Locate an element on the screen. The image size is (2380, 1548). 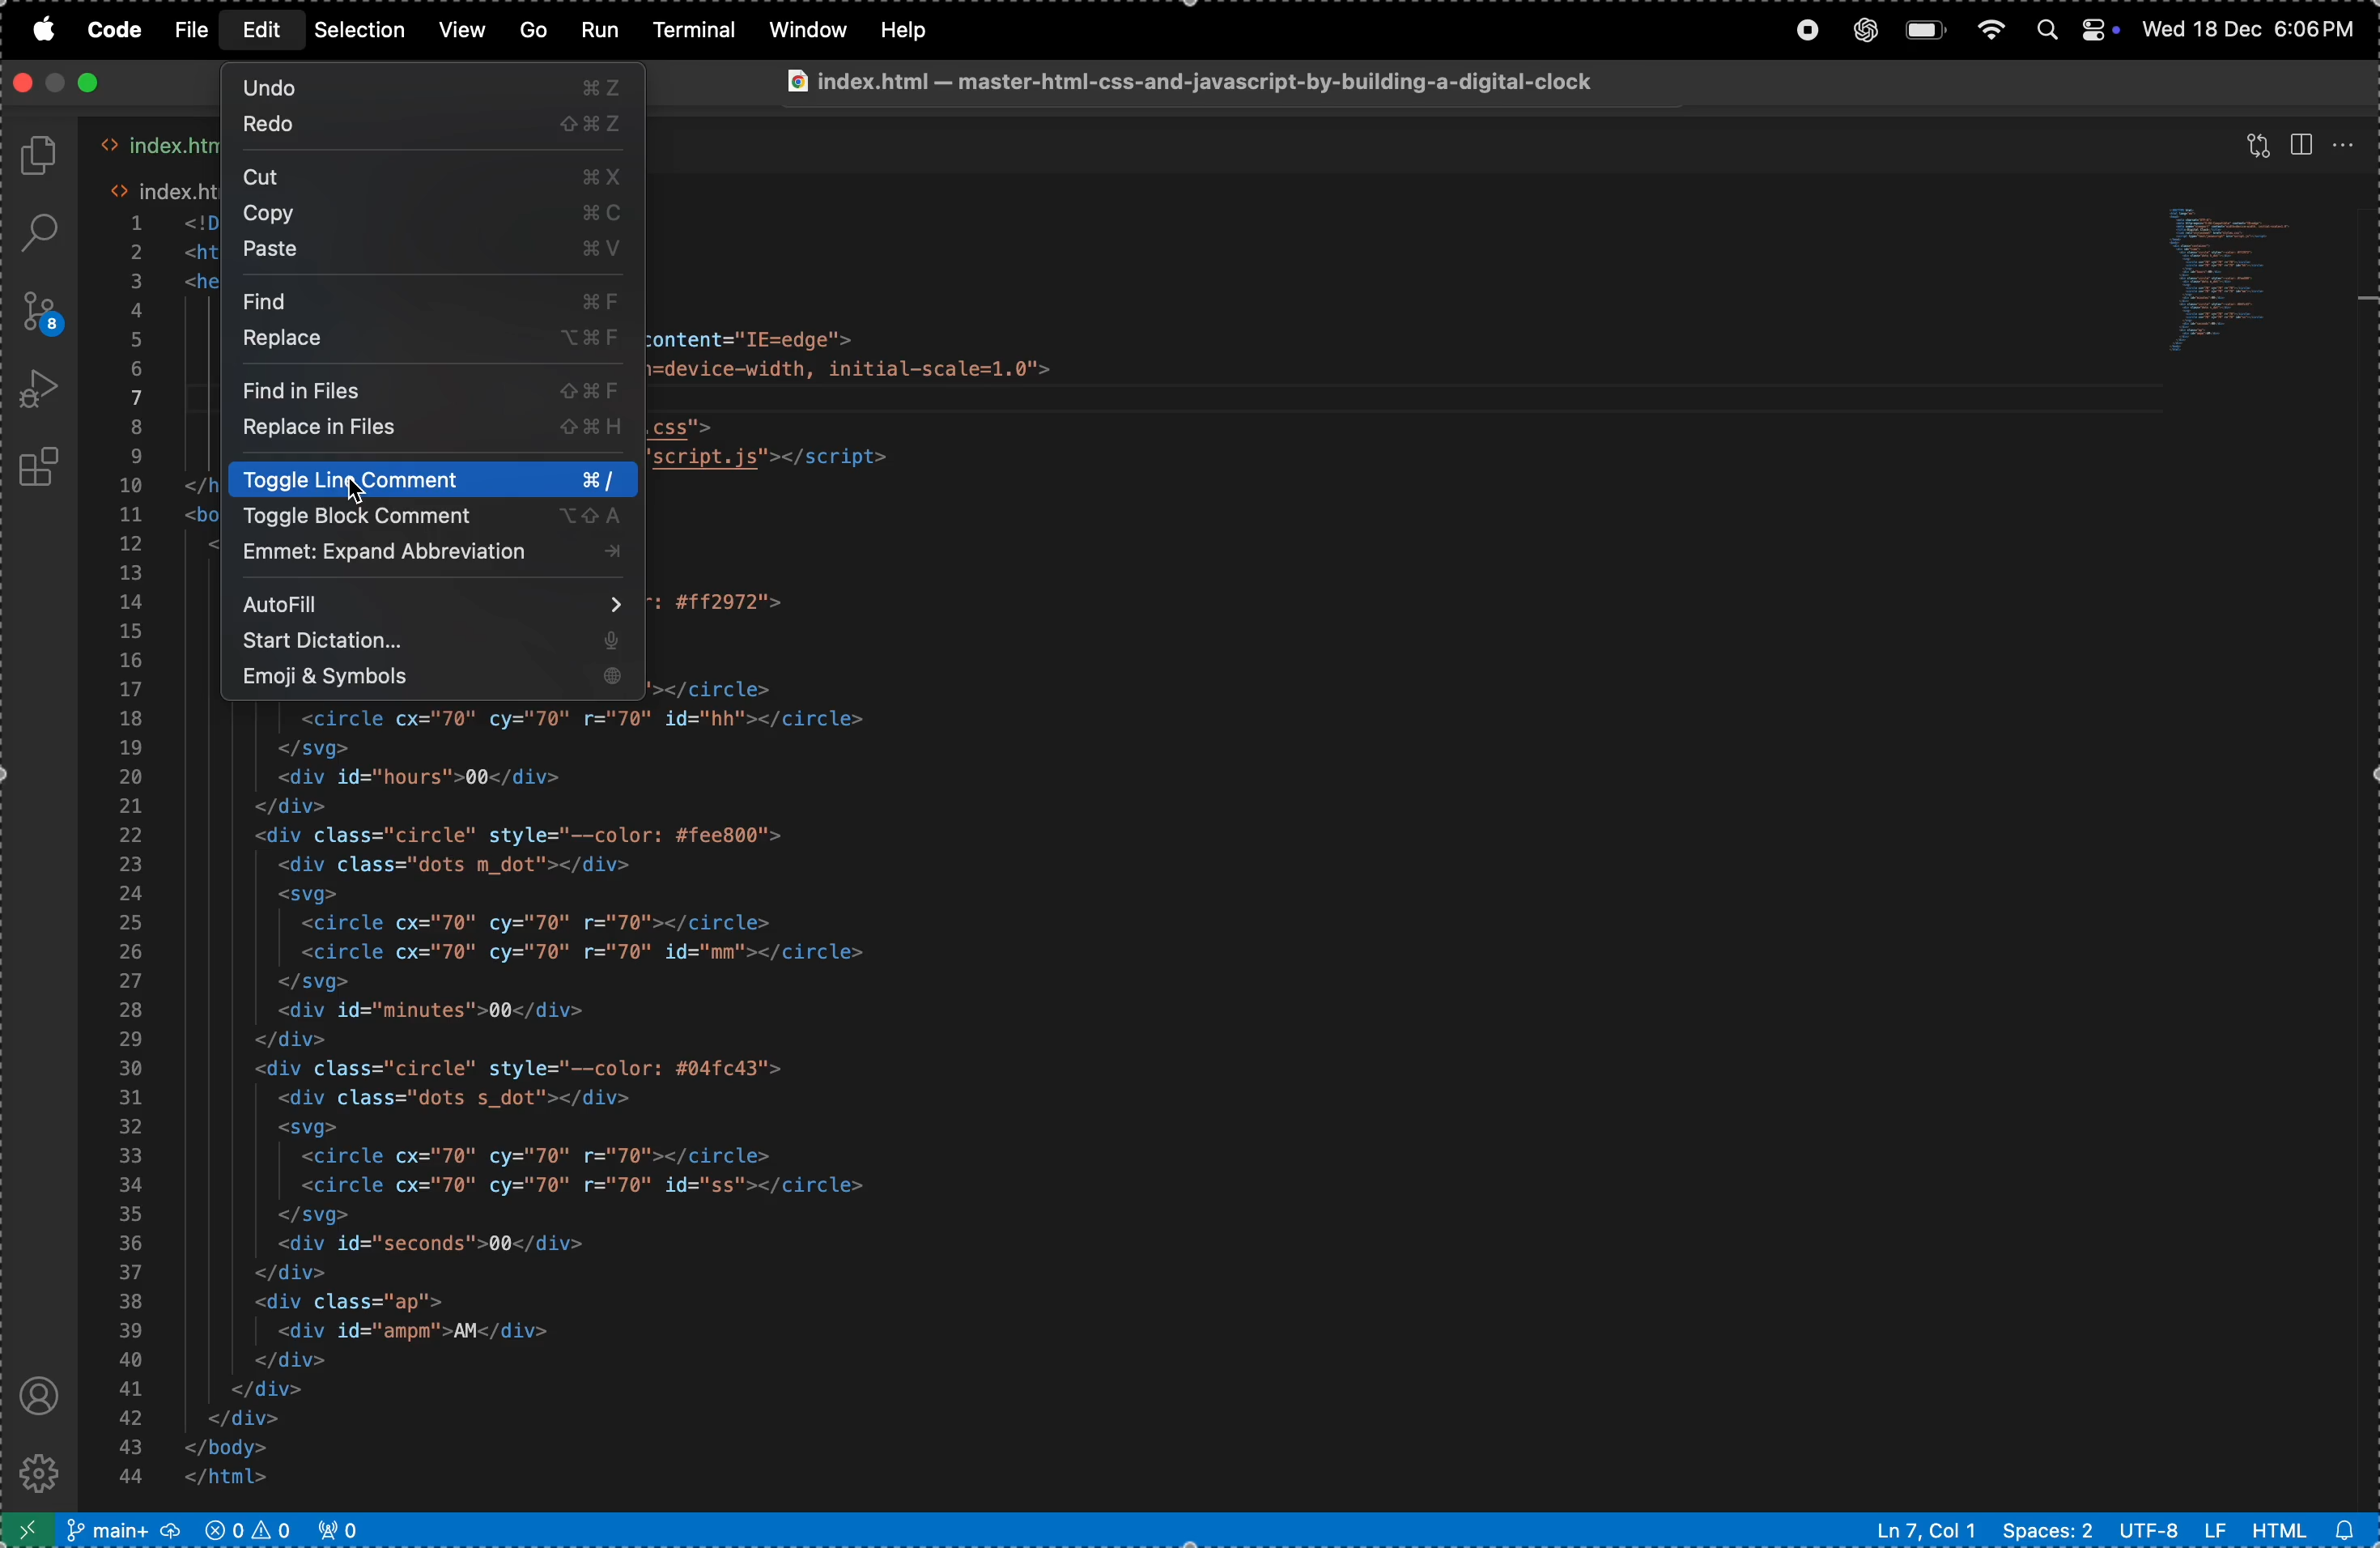
Wed 18 Dec 6:06 PM is located at coordinates (2249, 28).